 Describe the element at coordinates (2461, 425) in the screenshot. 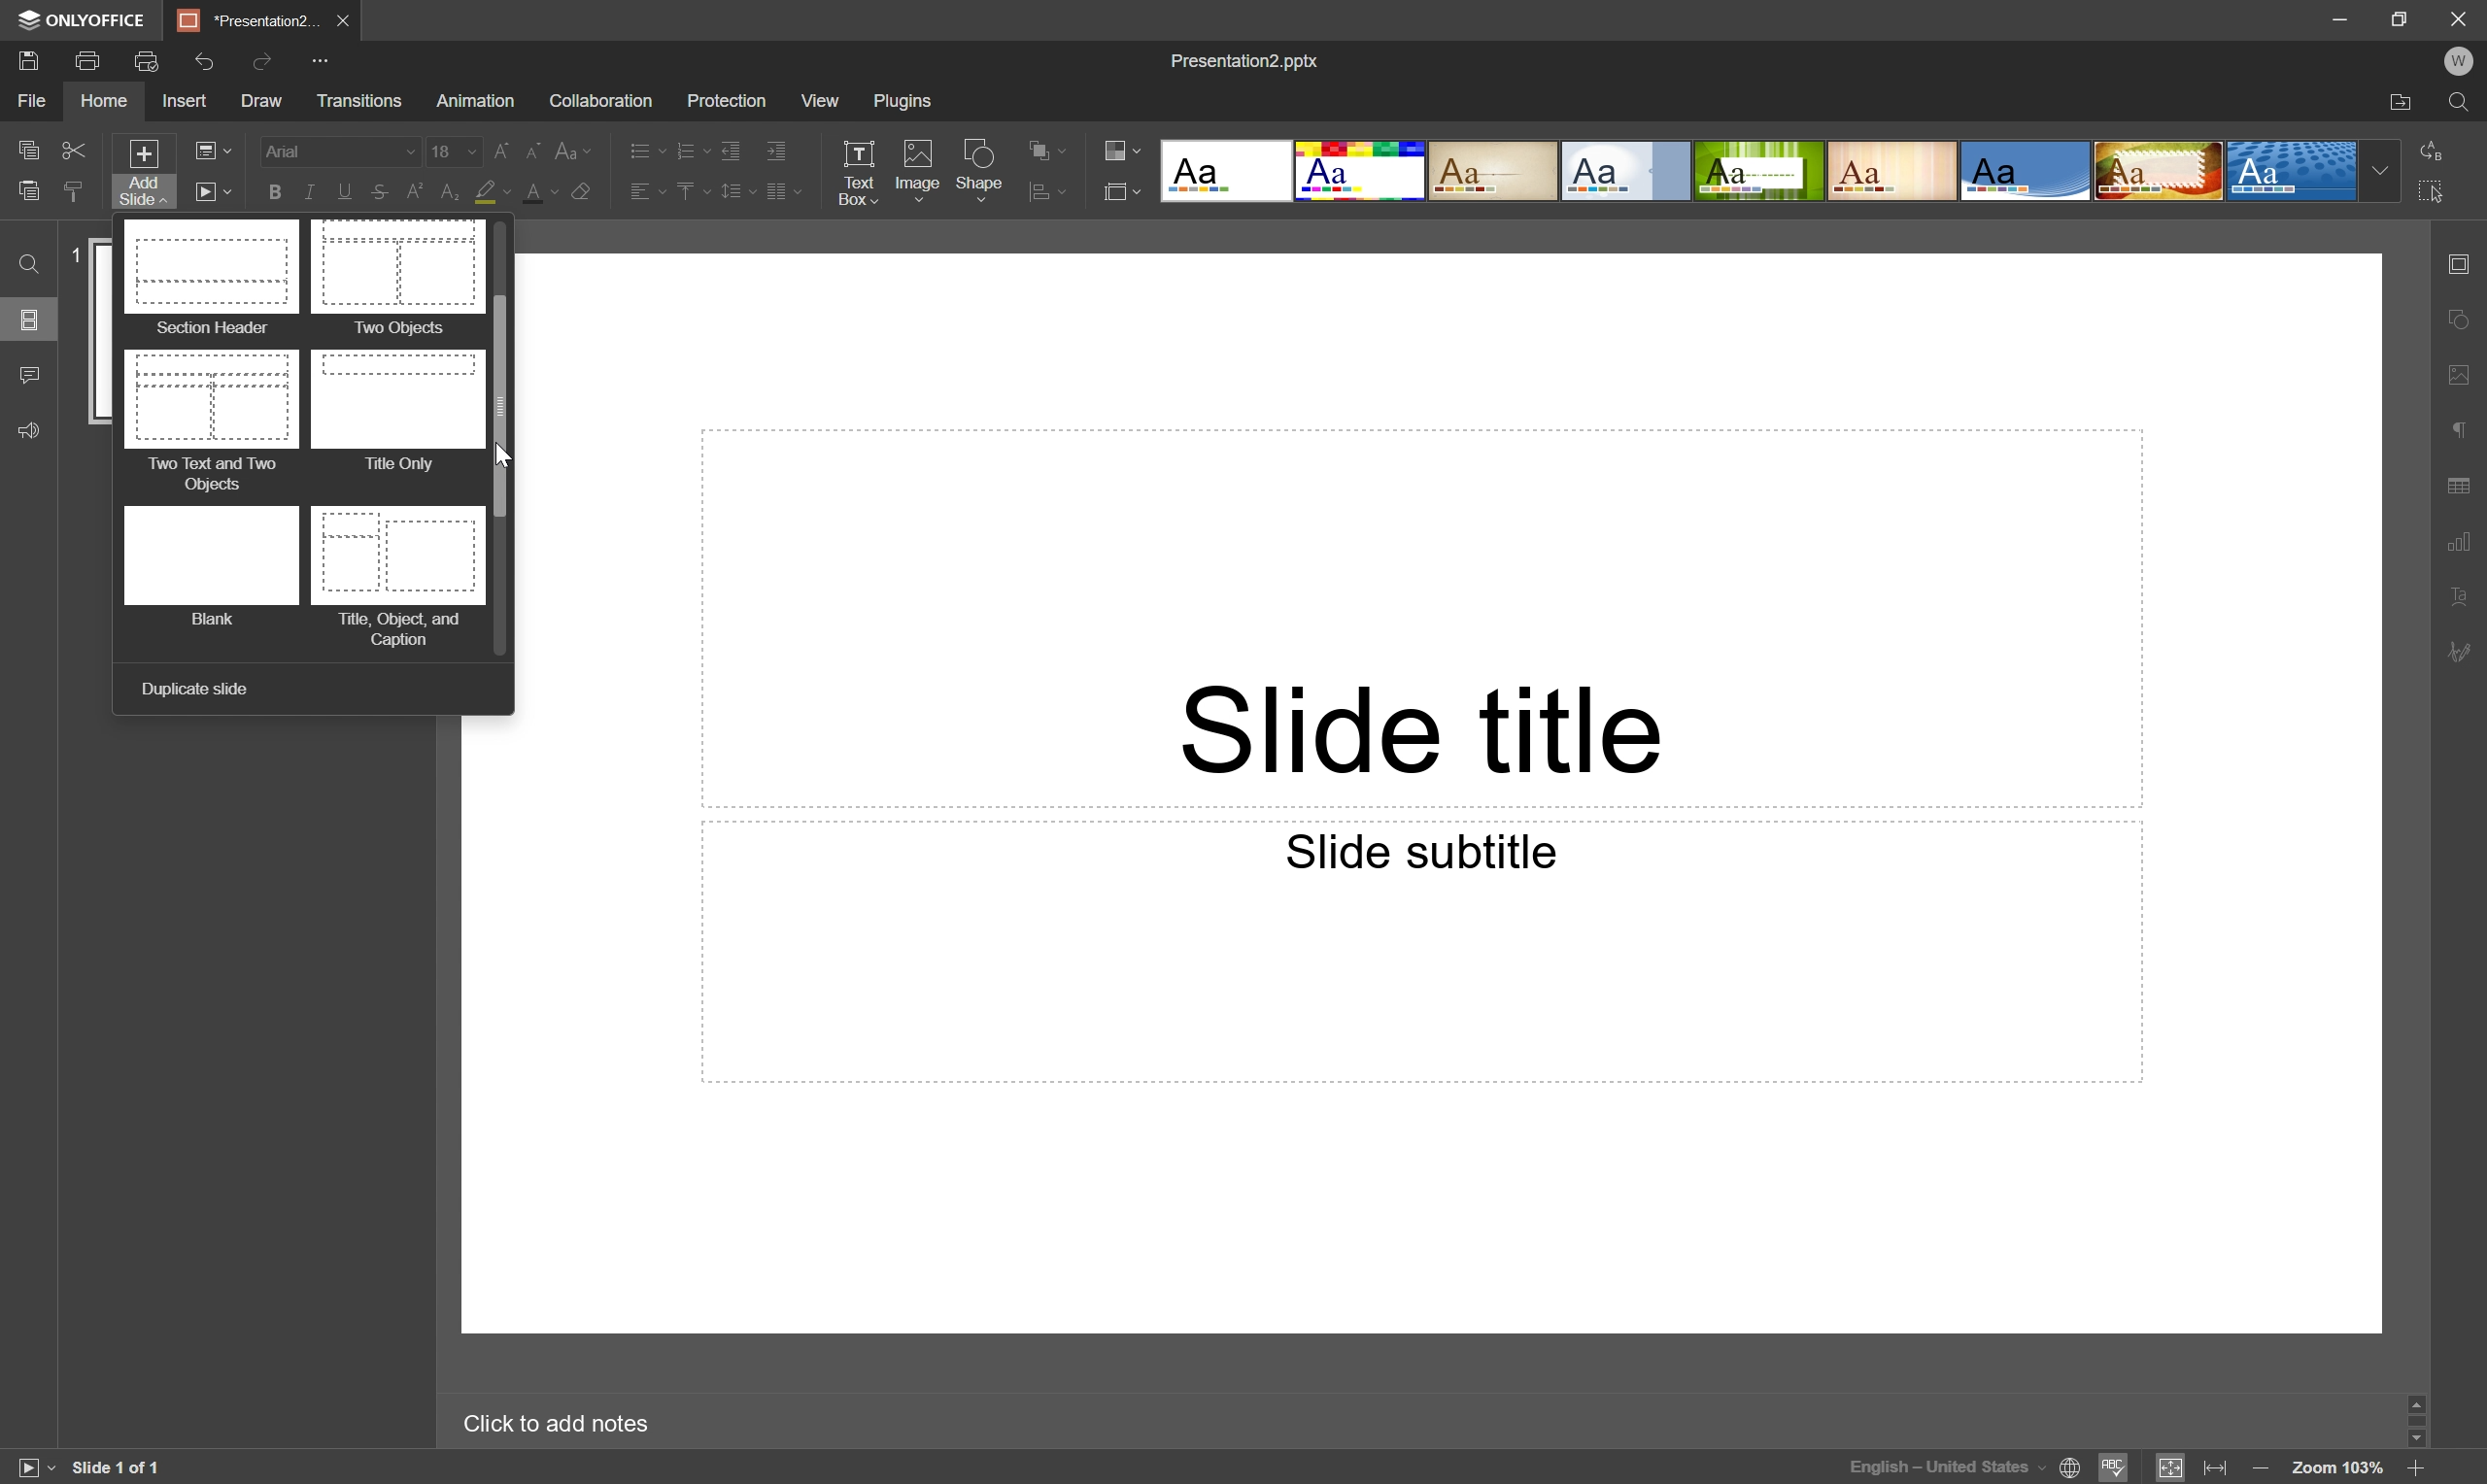

I see `Paragraph settings` at that location.